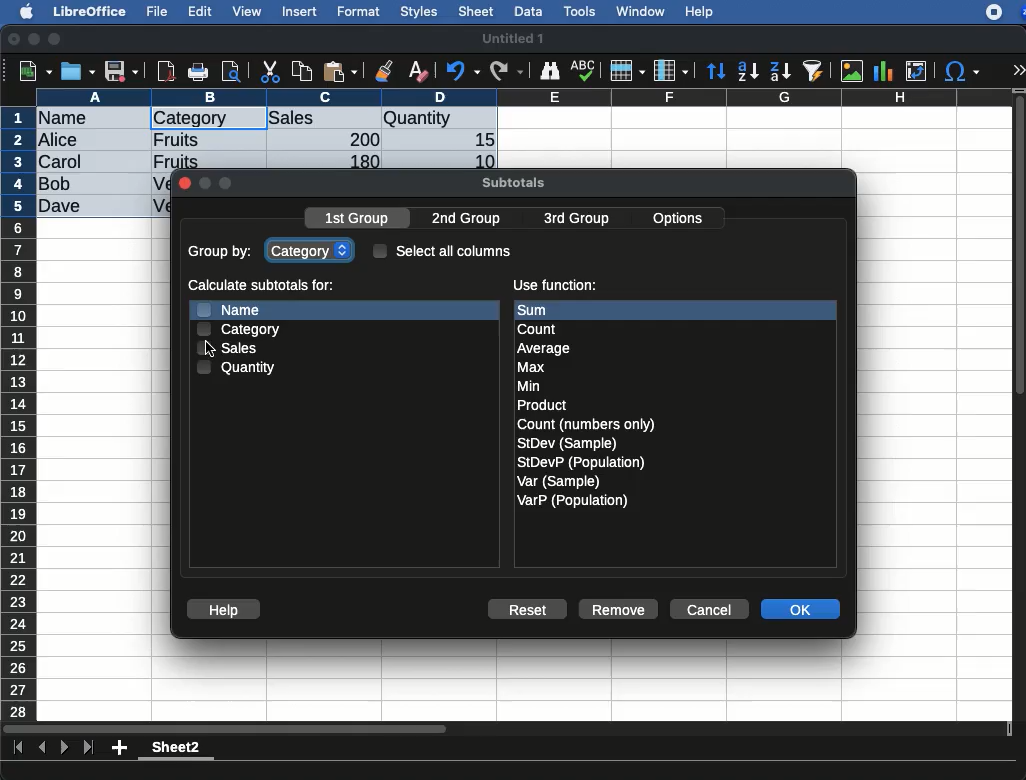 The height and width of the screenshot is (780, 1026). What do you see at coordinates (803, 611) in the screenshot?
I see `ok` at bounding box center [803, 611].